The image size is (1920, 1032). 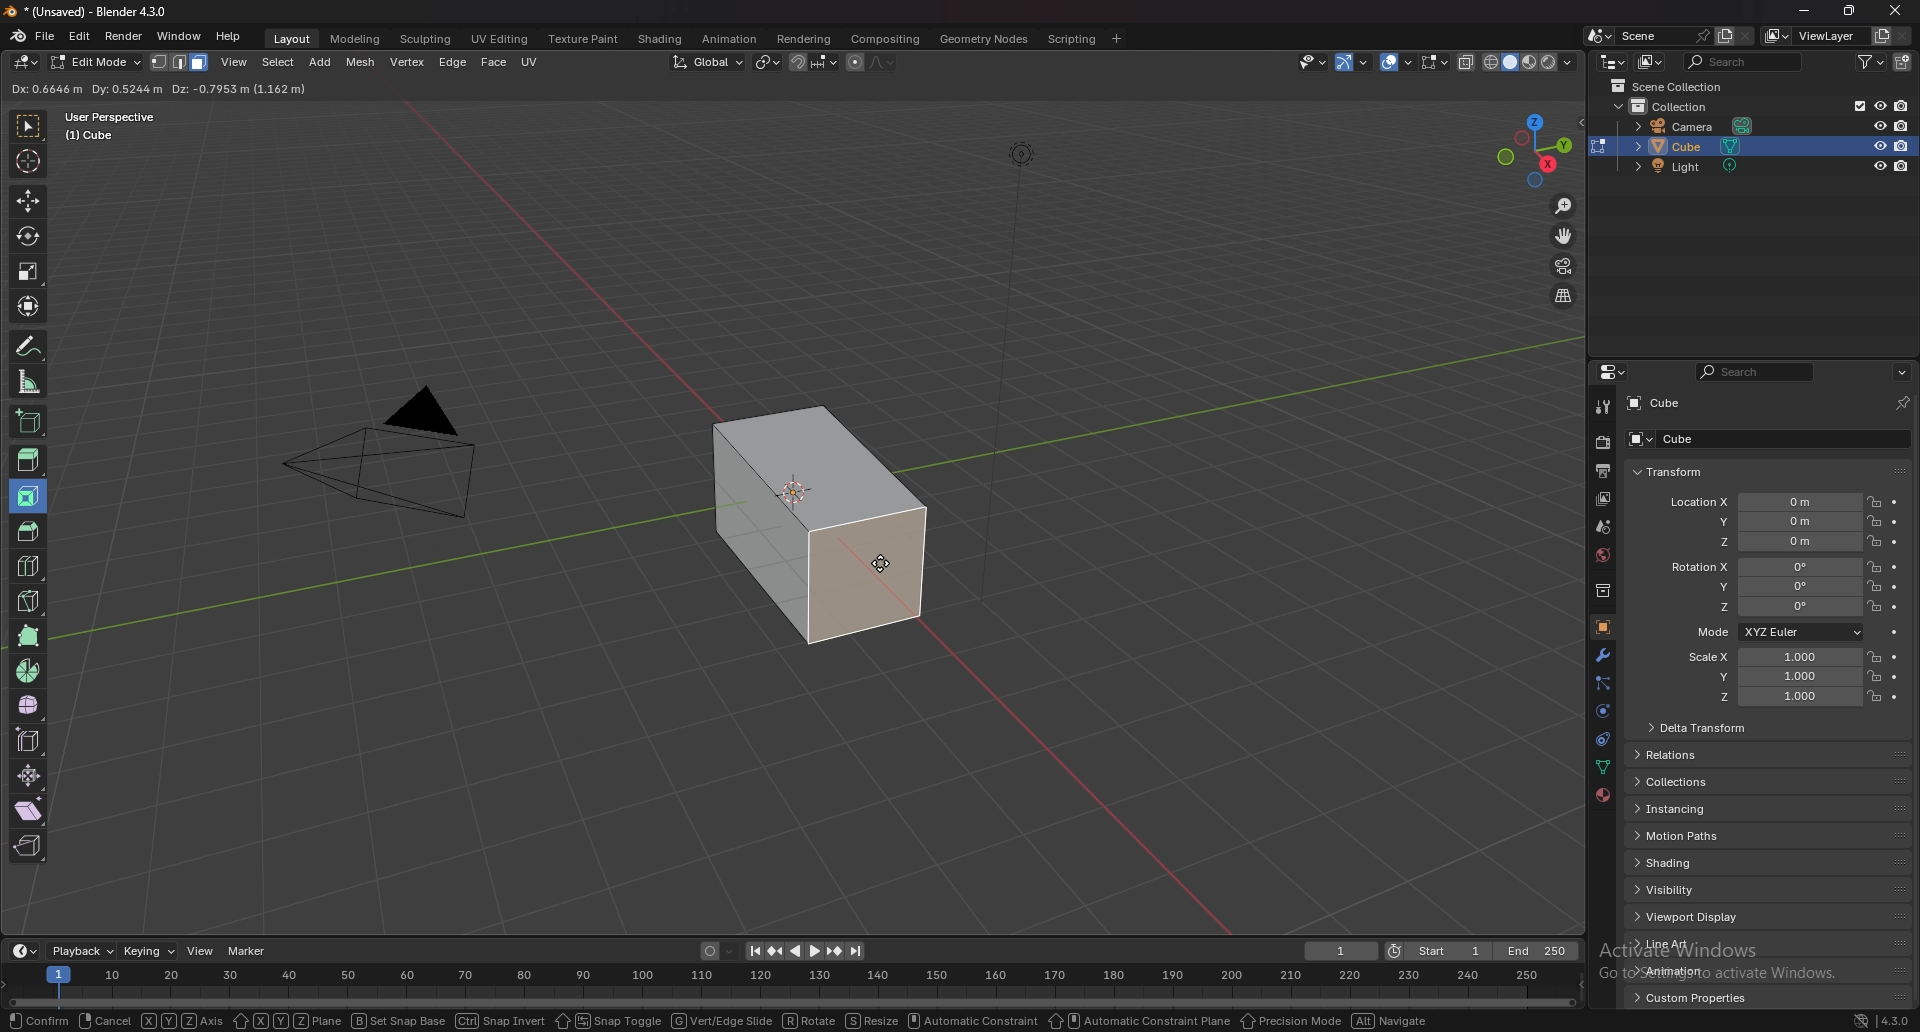 I want to click on animate property, so click(x=1894, y=658).